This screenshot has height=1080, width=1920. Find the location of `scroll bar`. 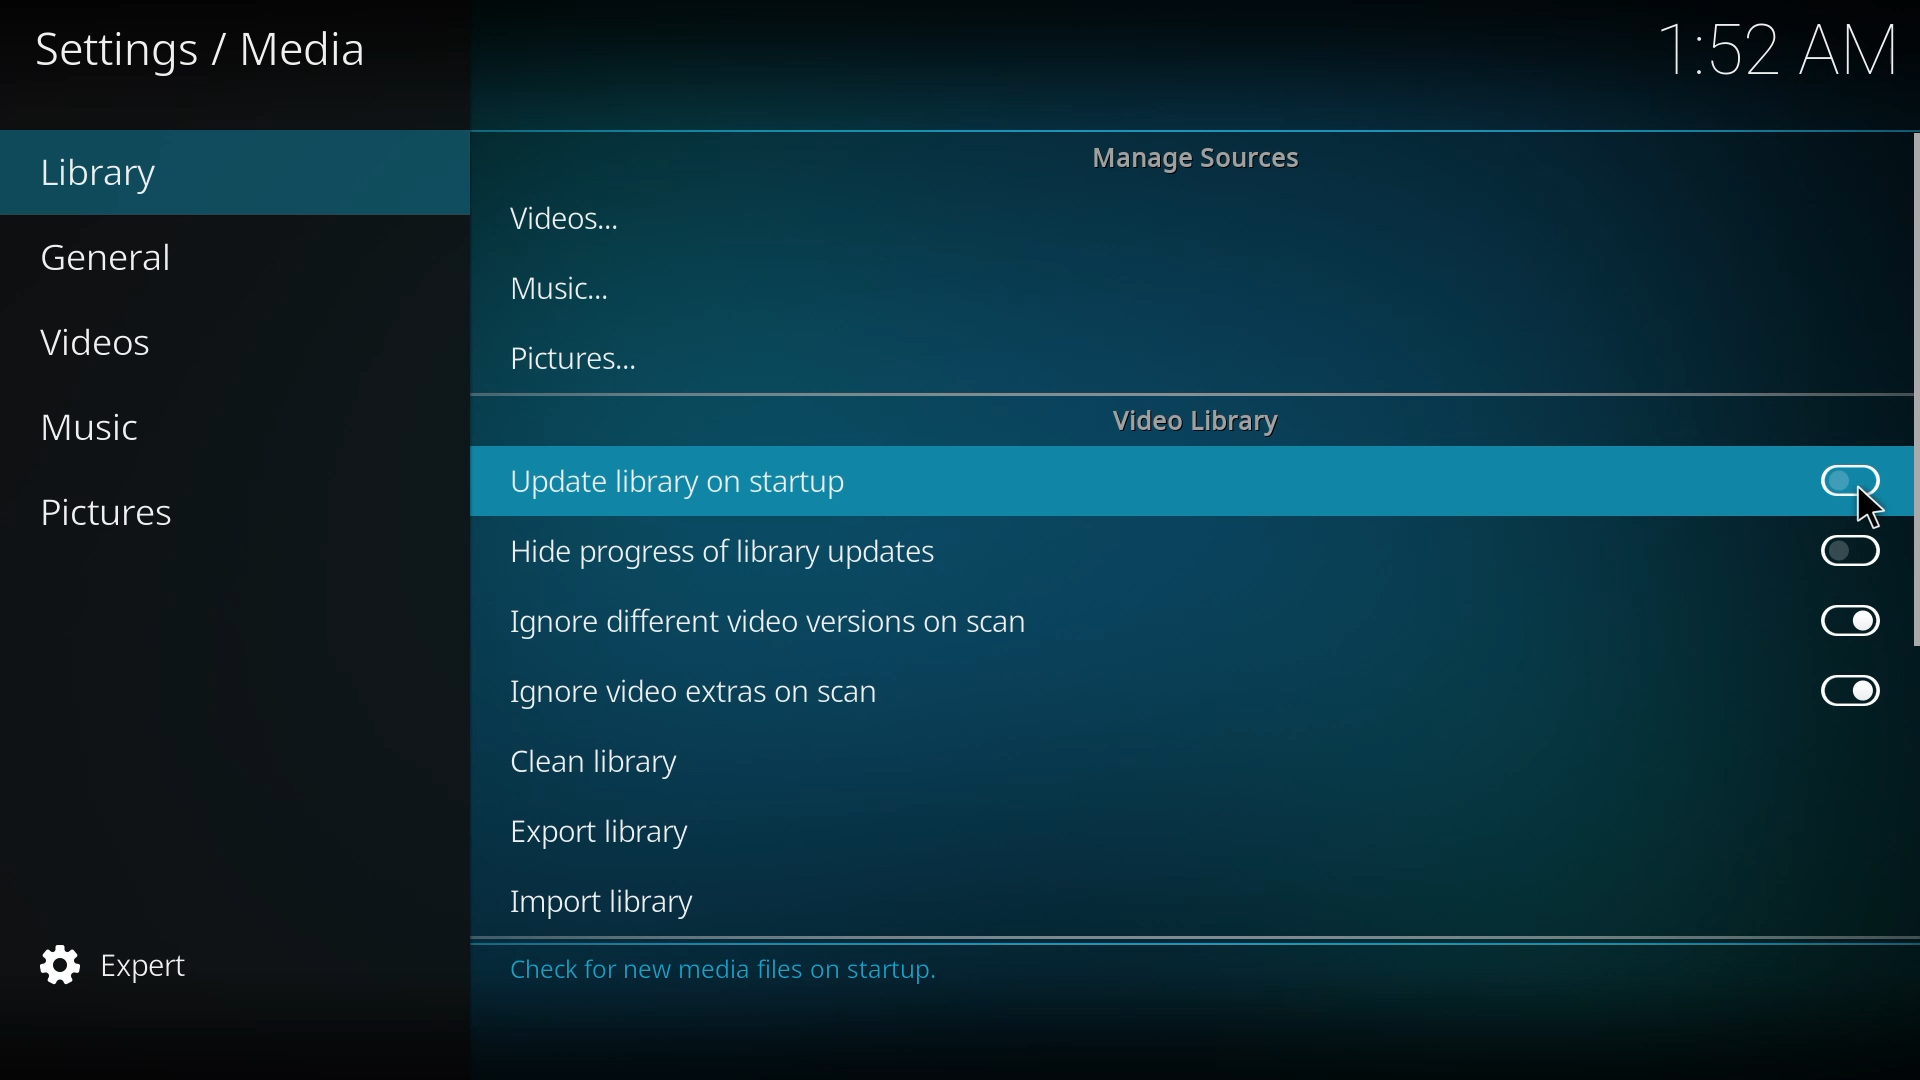

scroll bar is located at coordinates (1917, 390).